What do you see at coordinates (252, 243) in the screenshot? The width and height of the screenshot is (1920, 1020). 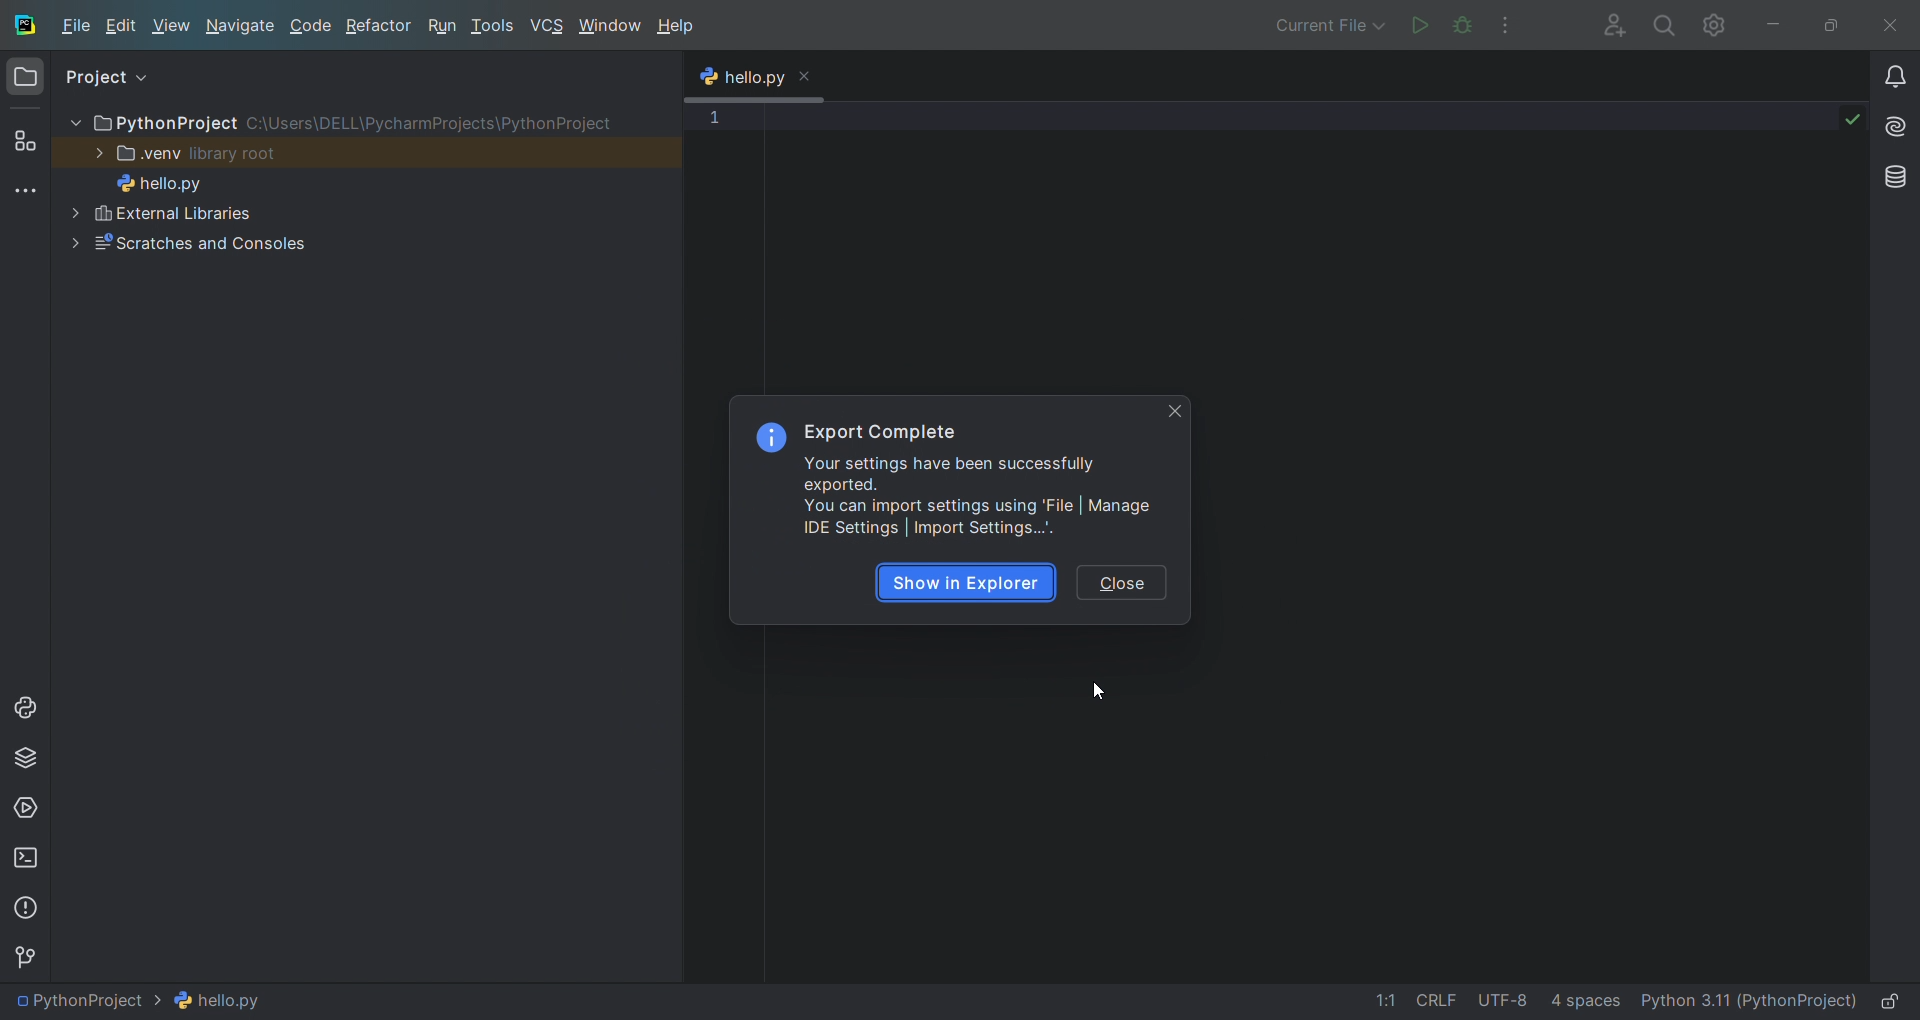 I see `Scratches and Consoles` at bounding box center [252, 243].